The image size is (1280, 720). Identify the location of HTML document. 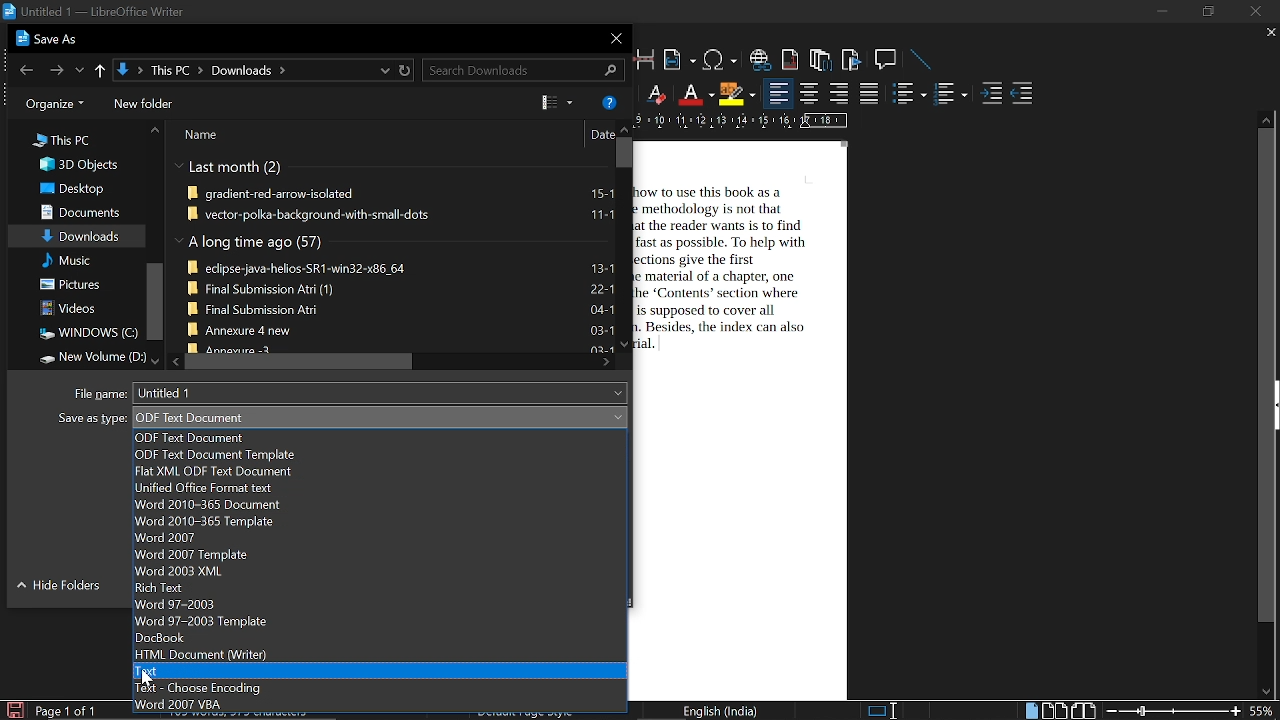
(382, 654).